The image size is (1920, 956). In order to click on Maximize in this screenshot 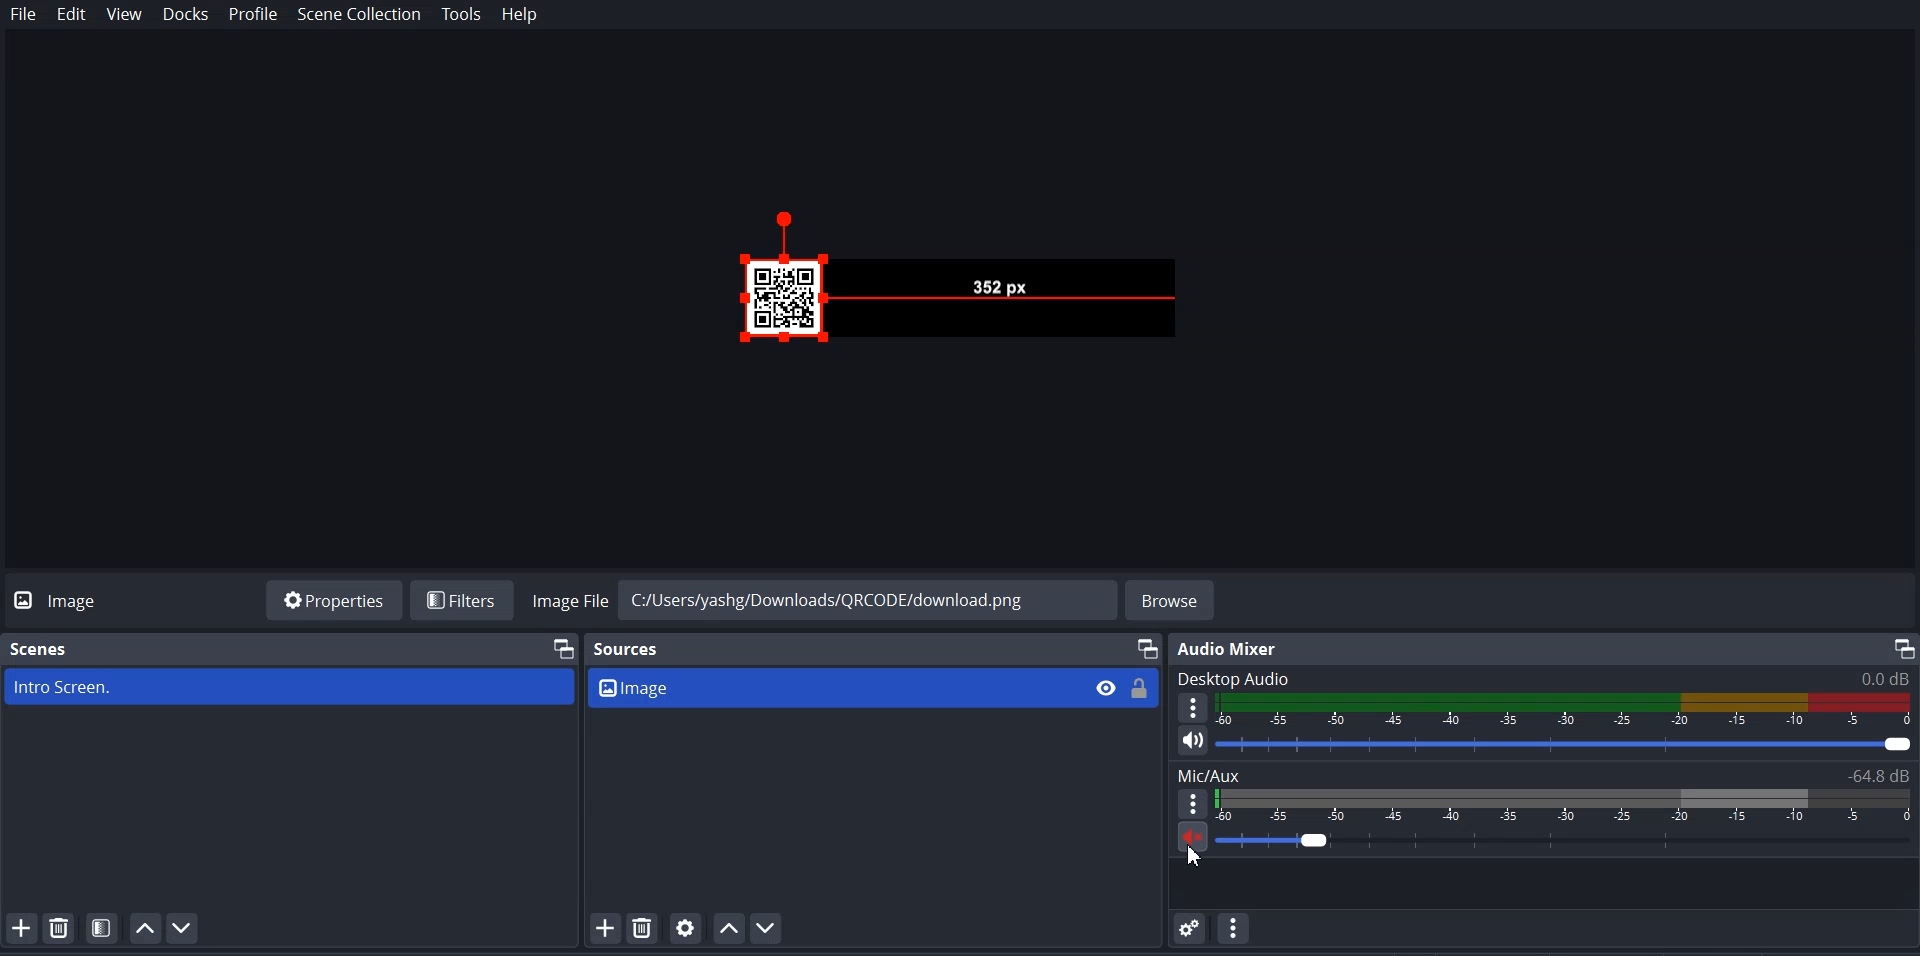, I will do `click(1902, 648)`.